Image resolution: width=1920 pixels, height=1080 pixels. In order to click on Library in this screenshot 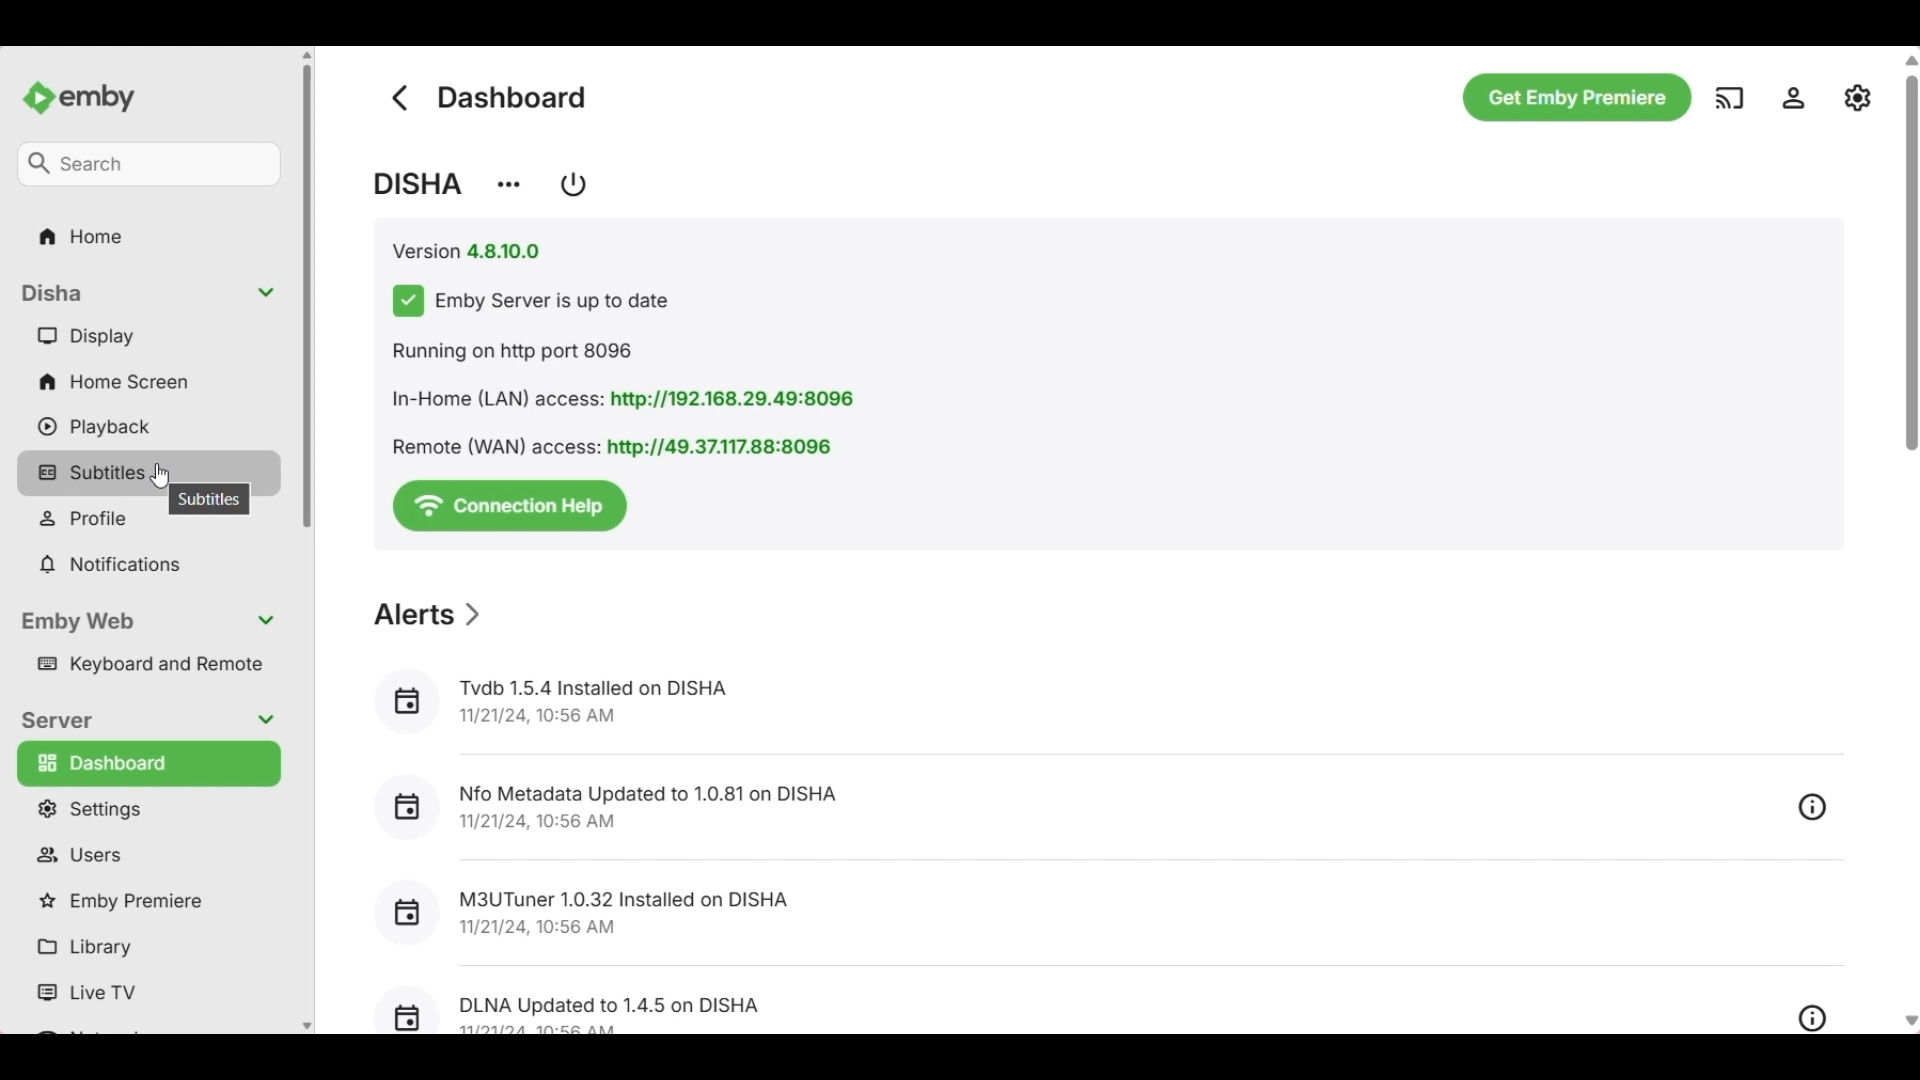, I will do `click(152, 949)`.